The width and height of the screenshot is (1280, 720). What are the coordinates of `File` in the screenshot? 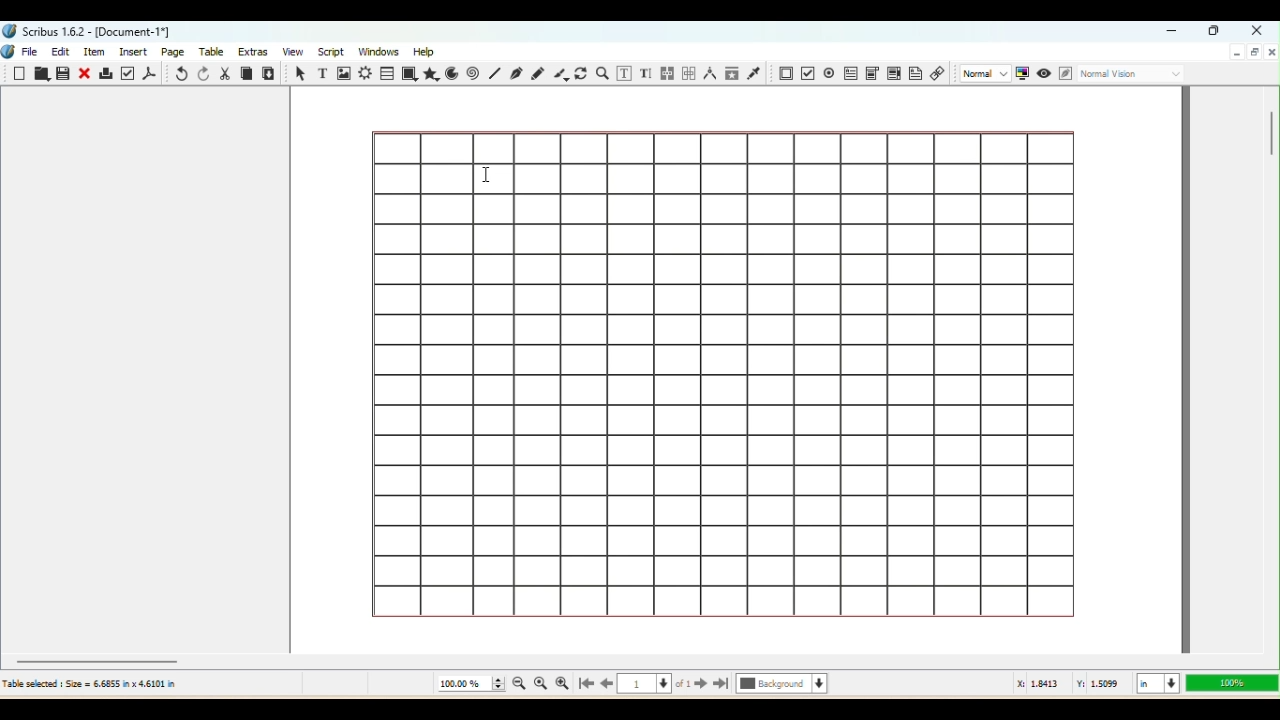 It's located at (33, 50).